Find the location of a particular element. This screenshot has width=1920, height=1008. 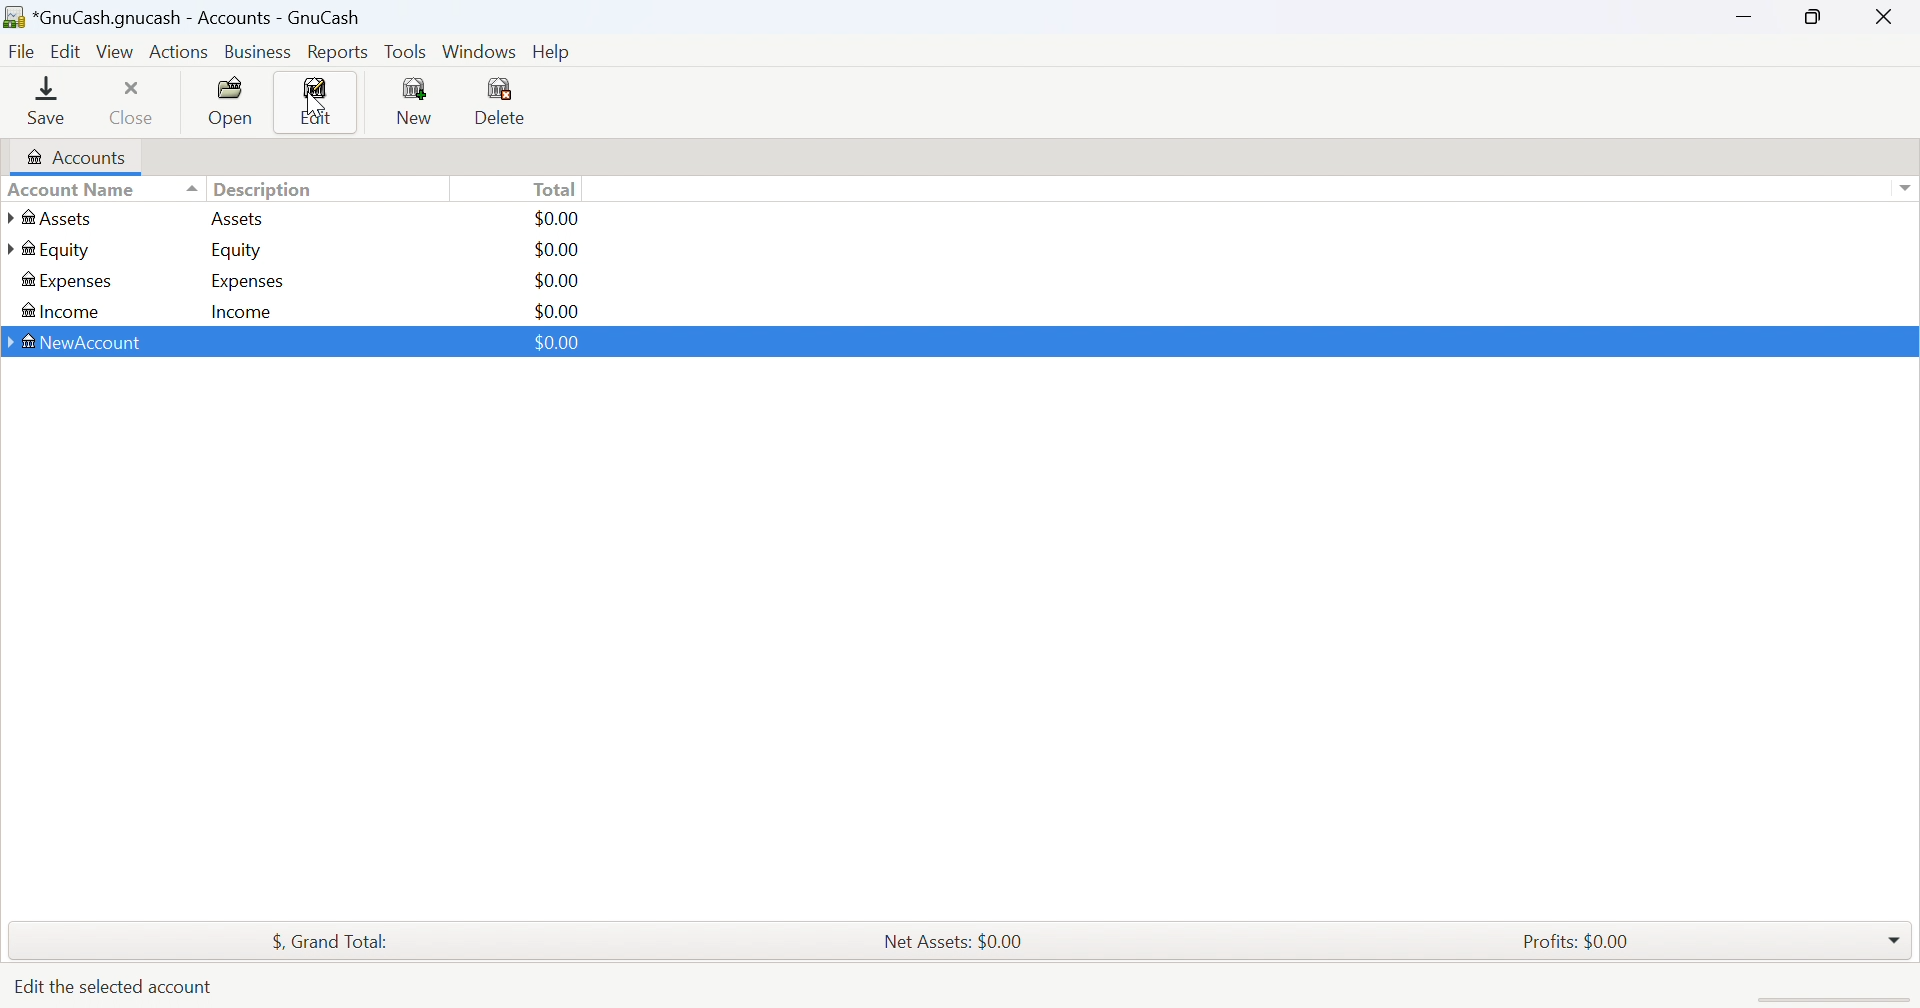

*GnuCash.gnucash - Accounts -GnuCash is located at coordinates (188, 18).